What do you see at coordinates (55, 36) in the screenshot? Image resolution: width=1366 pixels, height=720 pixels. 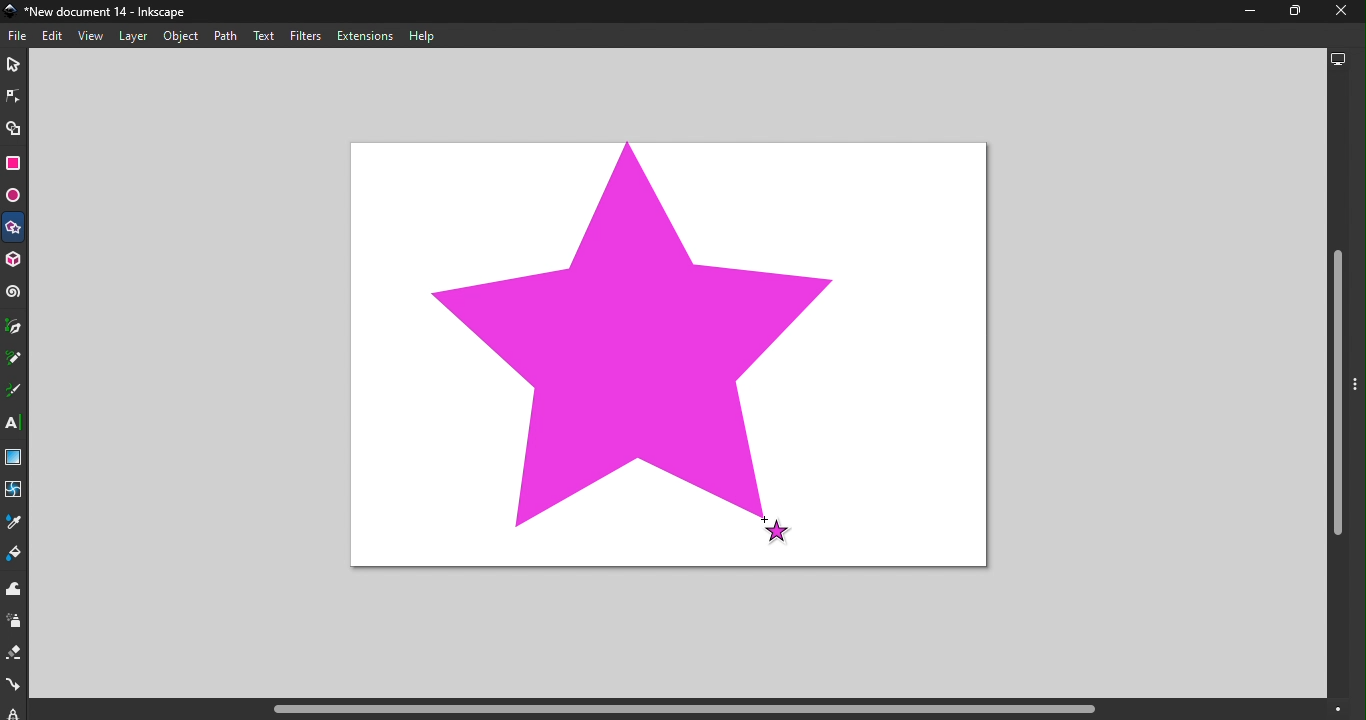 I see `Edit` at bounding box center [55, 36].